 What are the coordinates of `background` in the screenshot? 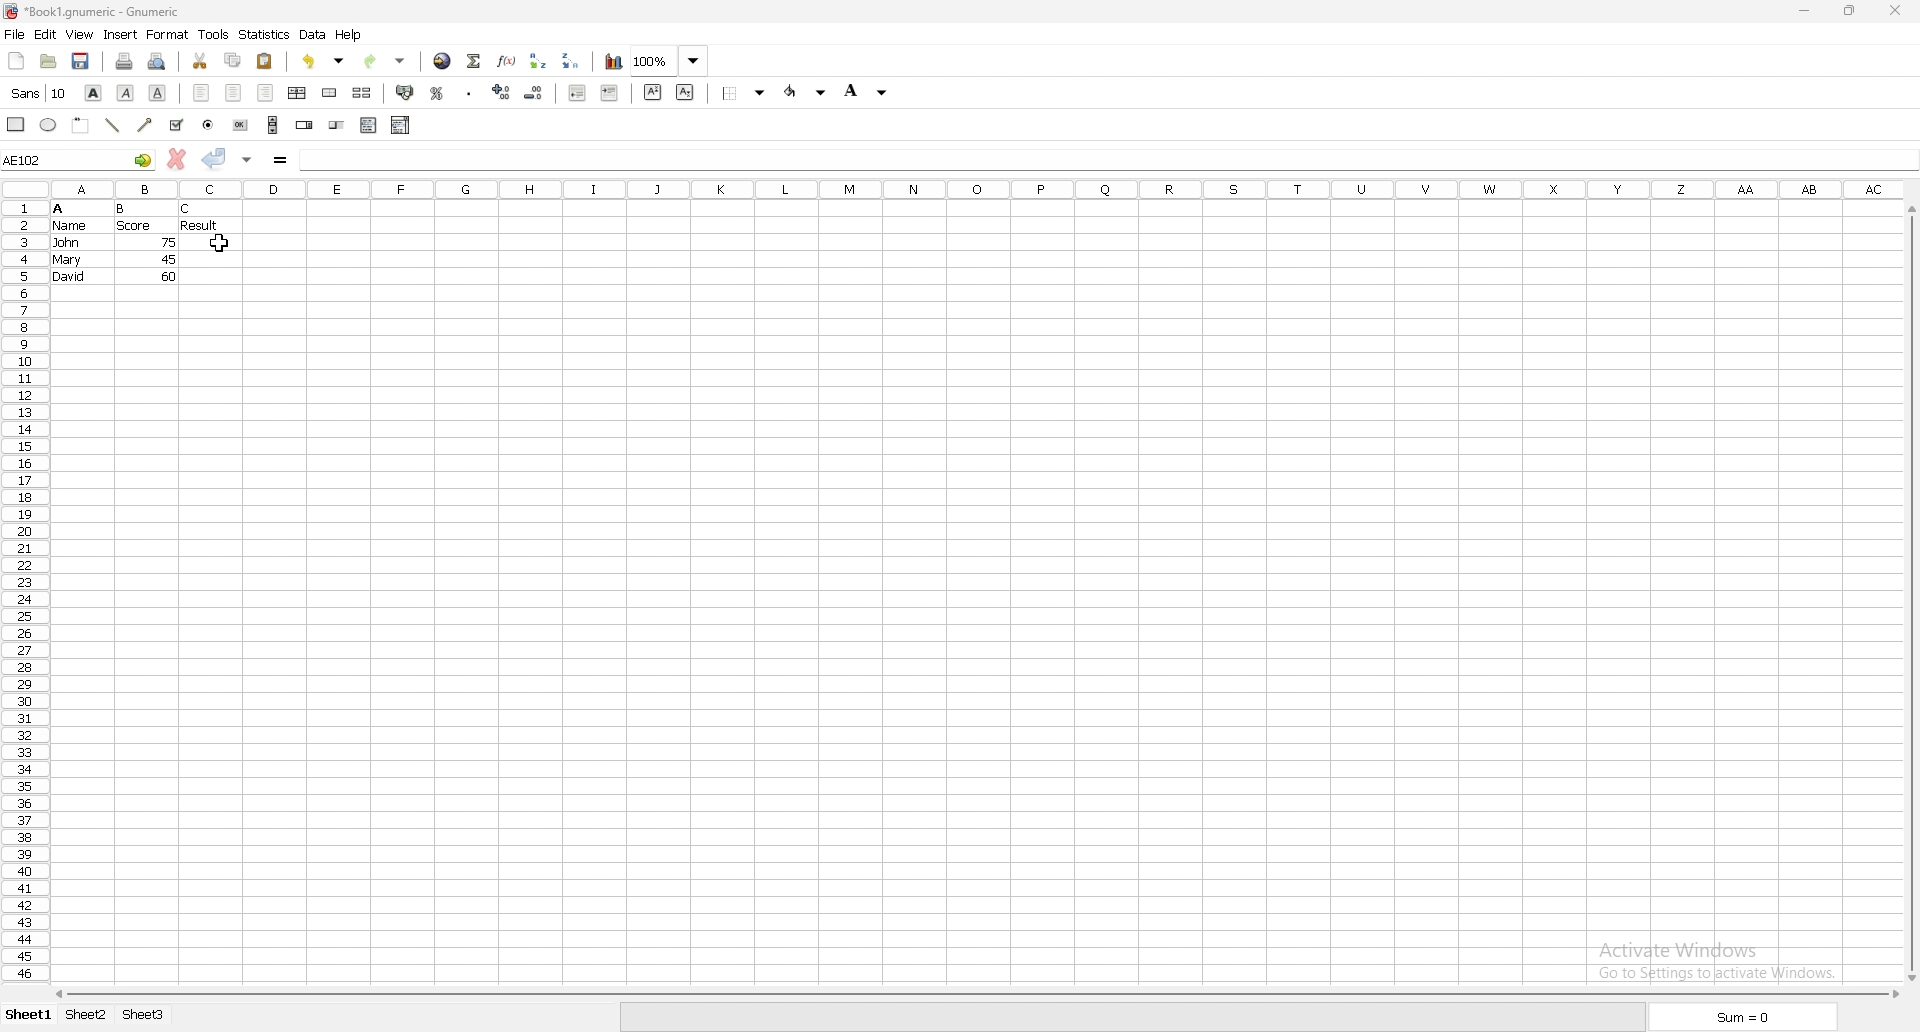 It's located at (871, 91).